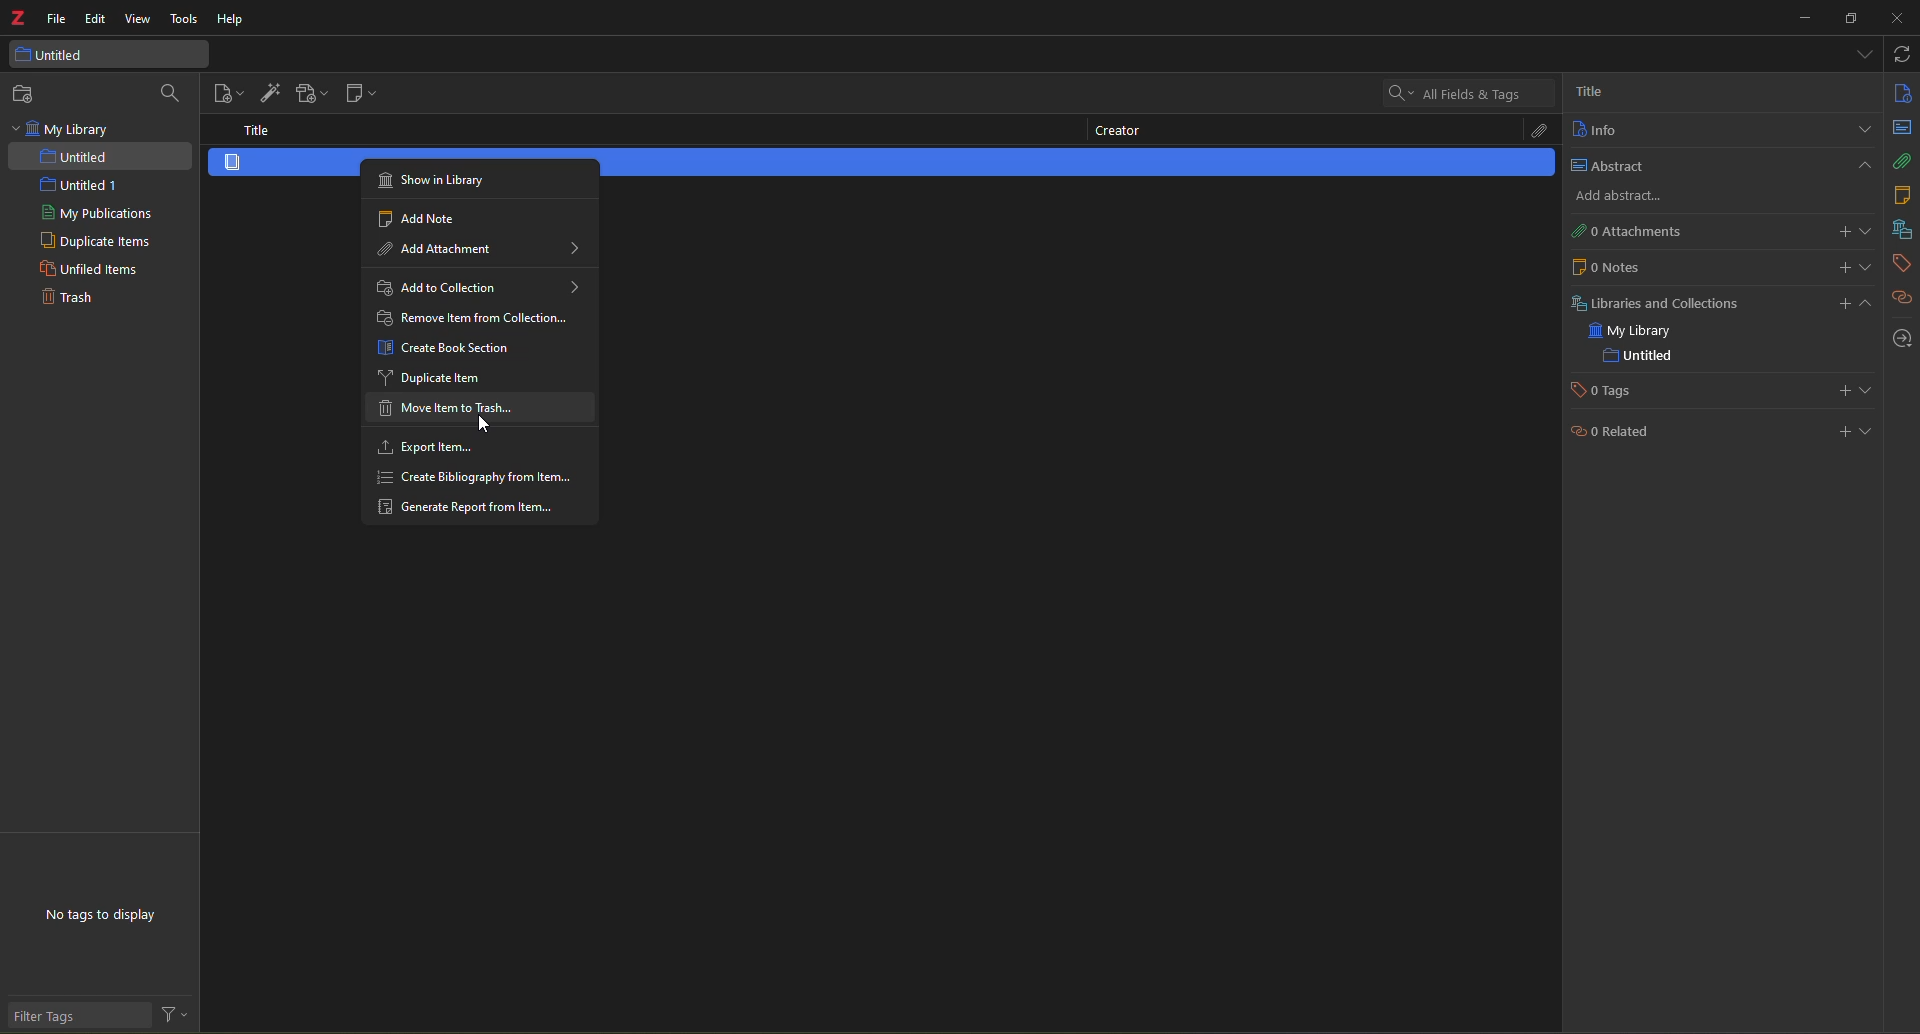  What do you see at coordinates (228, 21) in the screenshot?
I see `help` at bounding box center [228, 21].